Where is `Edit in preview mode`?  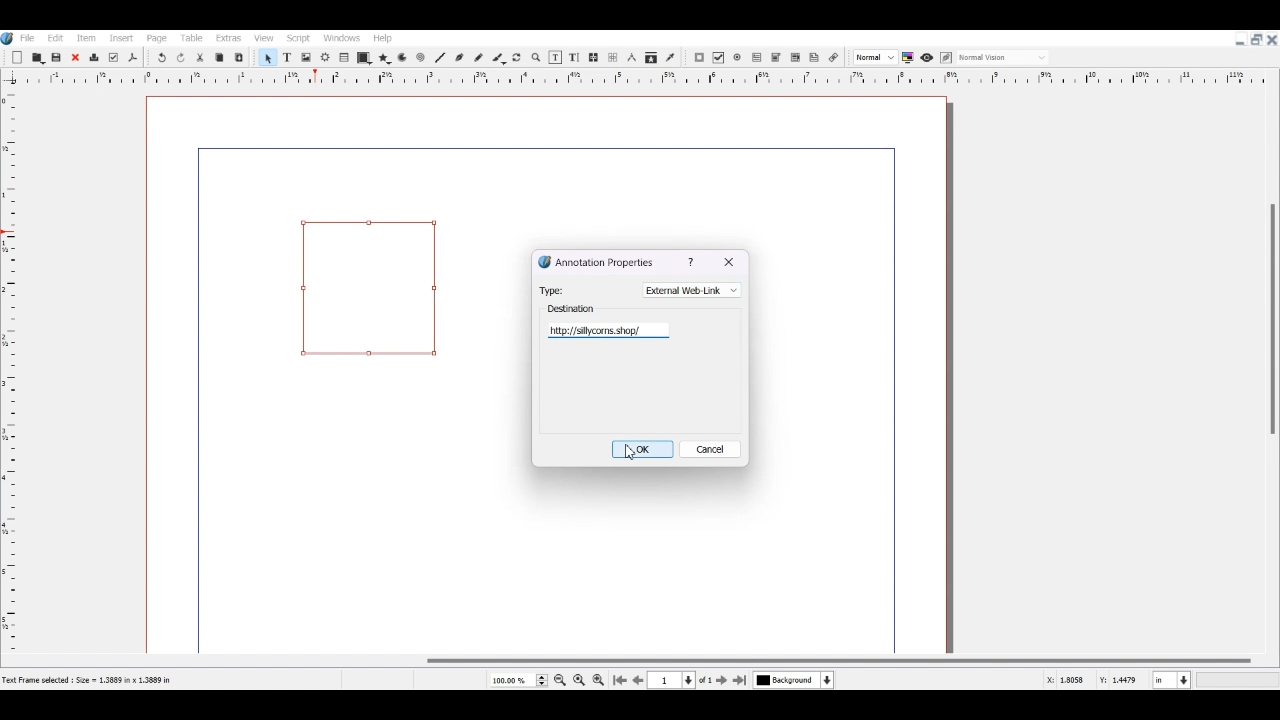 Edit in preview mode is located at coordinates (946, 58).